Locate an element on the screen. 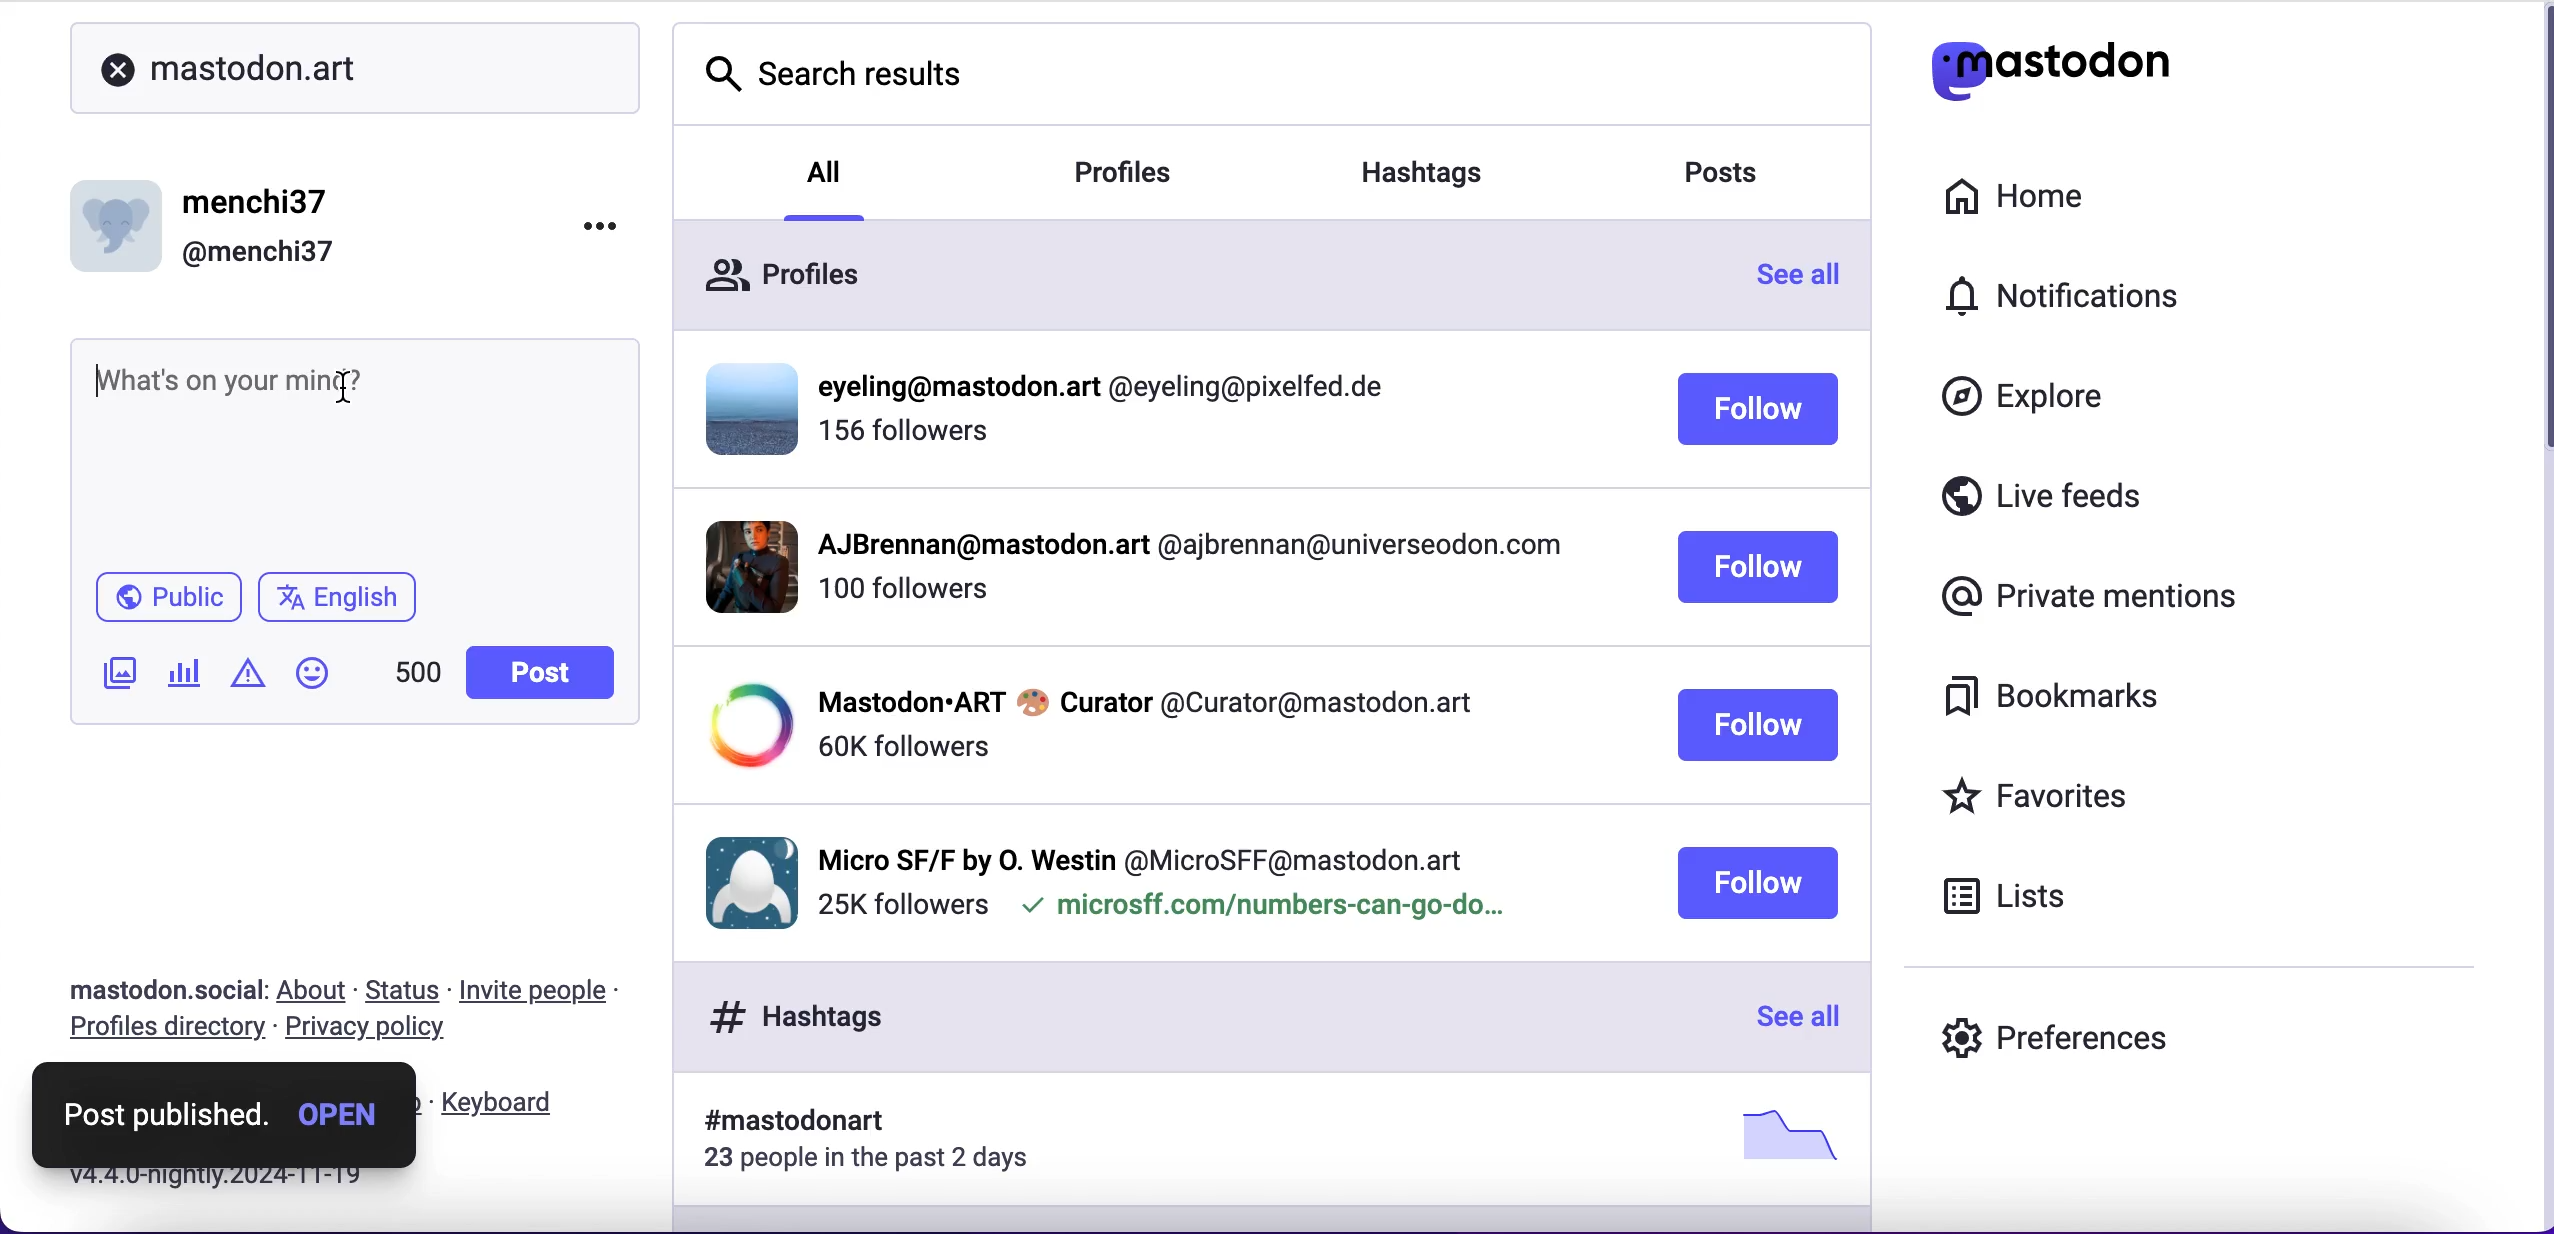 Image resolution: width=2554 pixels, height=1234 pixels. follow is located at coordinates (1758, 412).